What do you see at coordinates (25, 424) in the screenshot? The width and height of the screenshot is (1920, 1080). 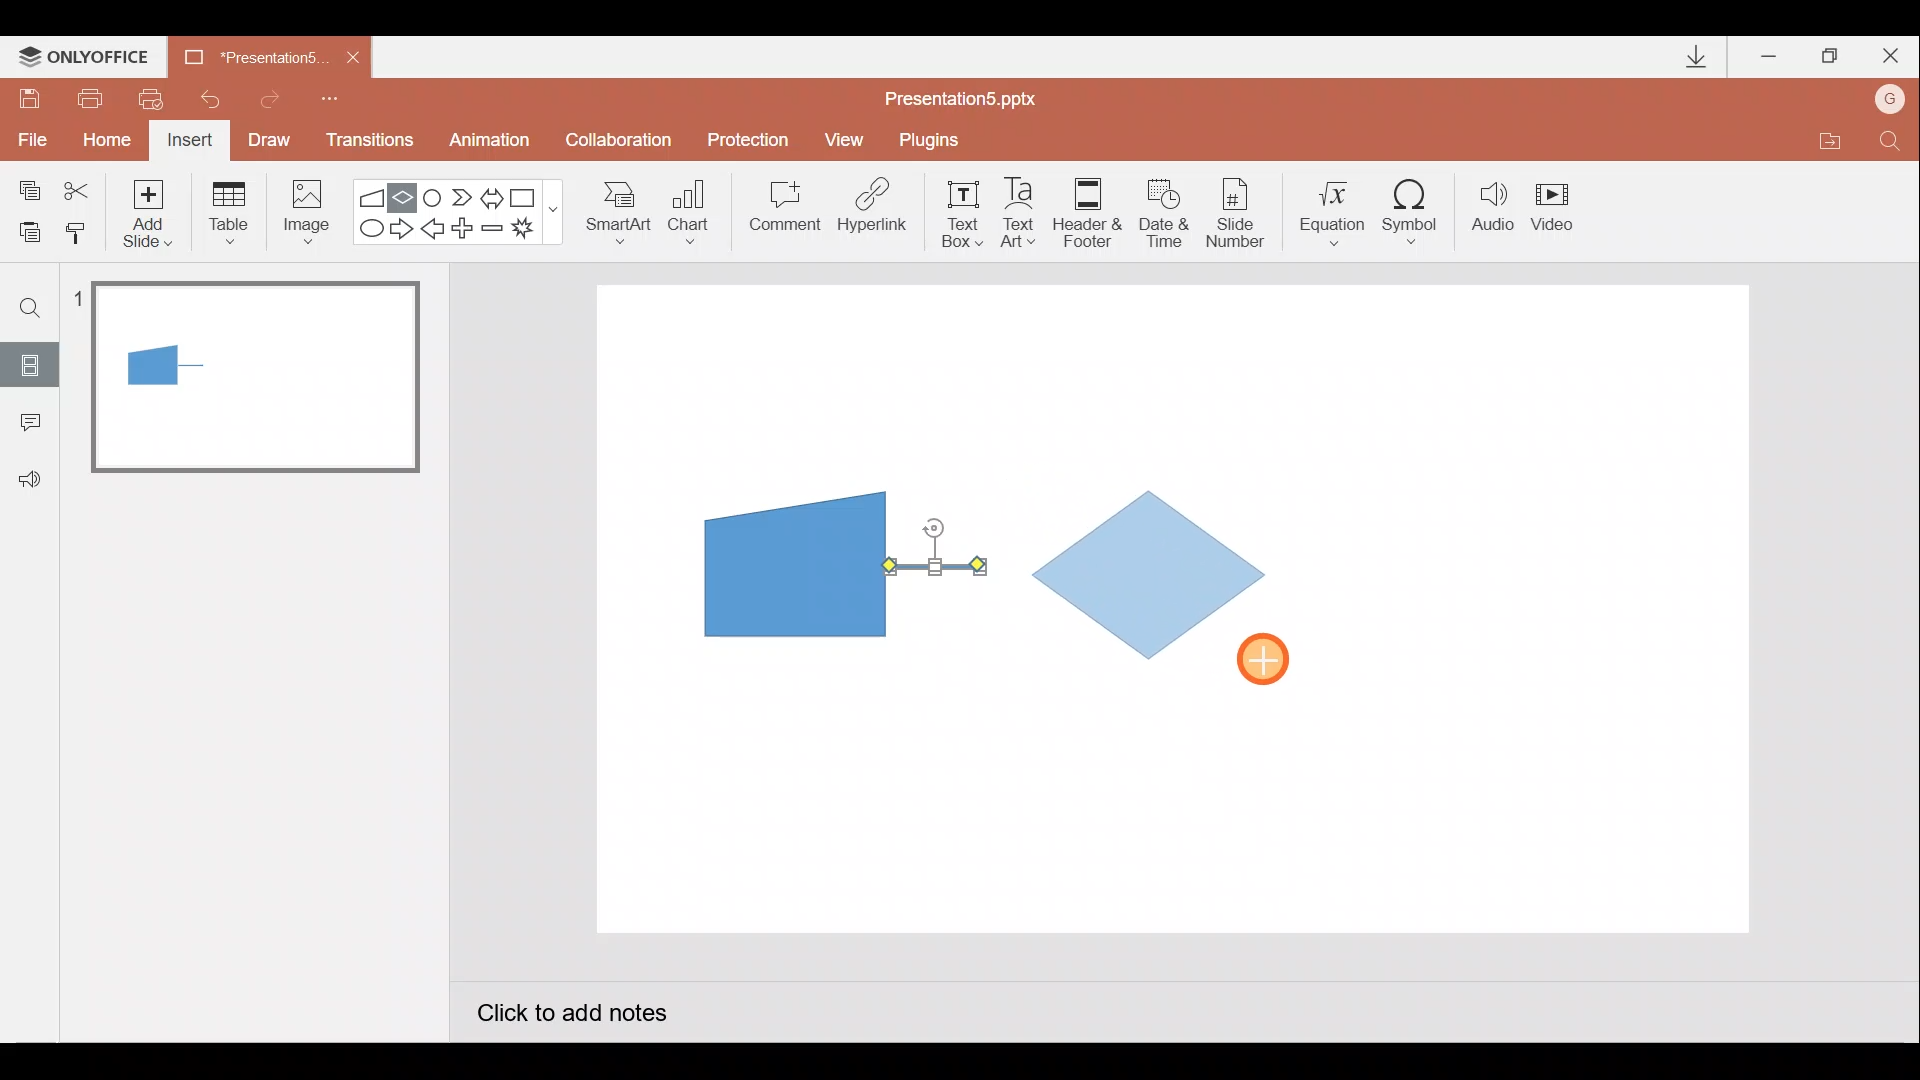 I see `Comments` at bounding box center [25, 424].